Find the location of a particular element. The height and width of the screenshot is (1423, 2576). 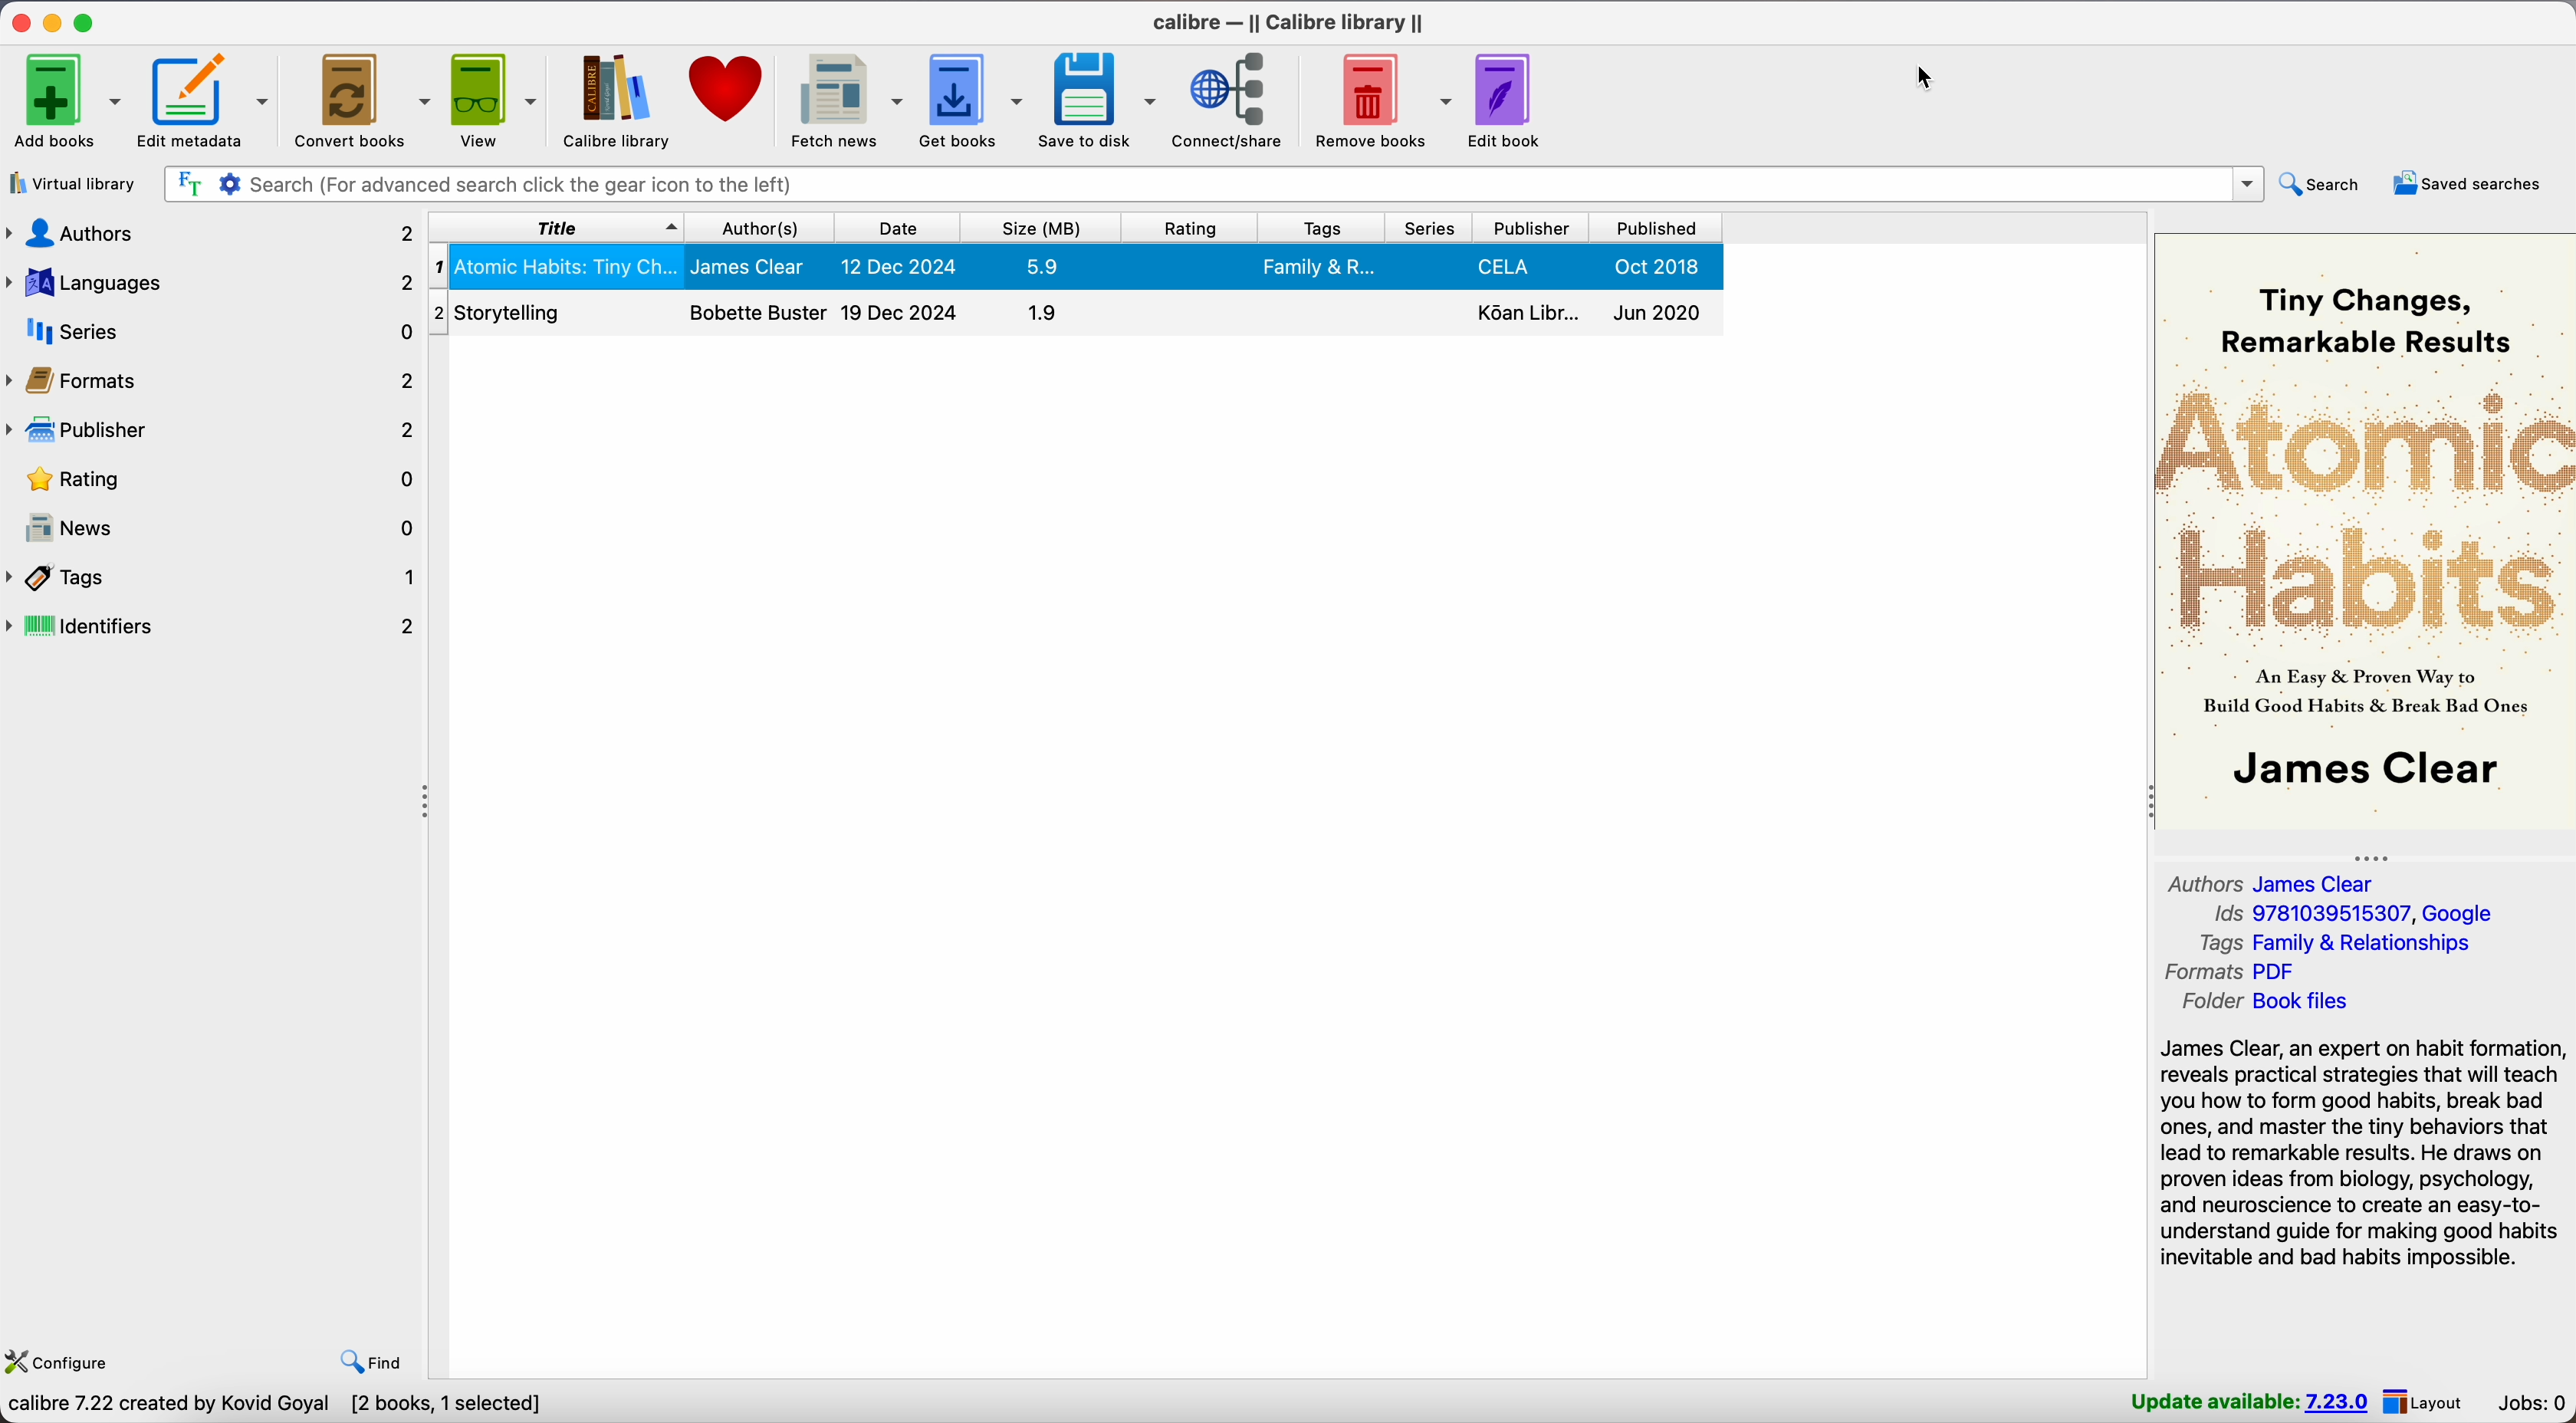

tags is located at coordinates (214, 577).